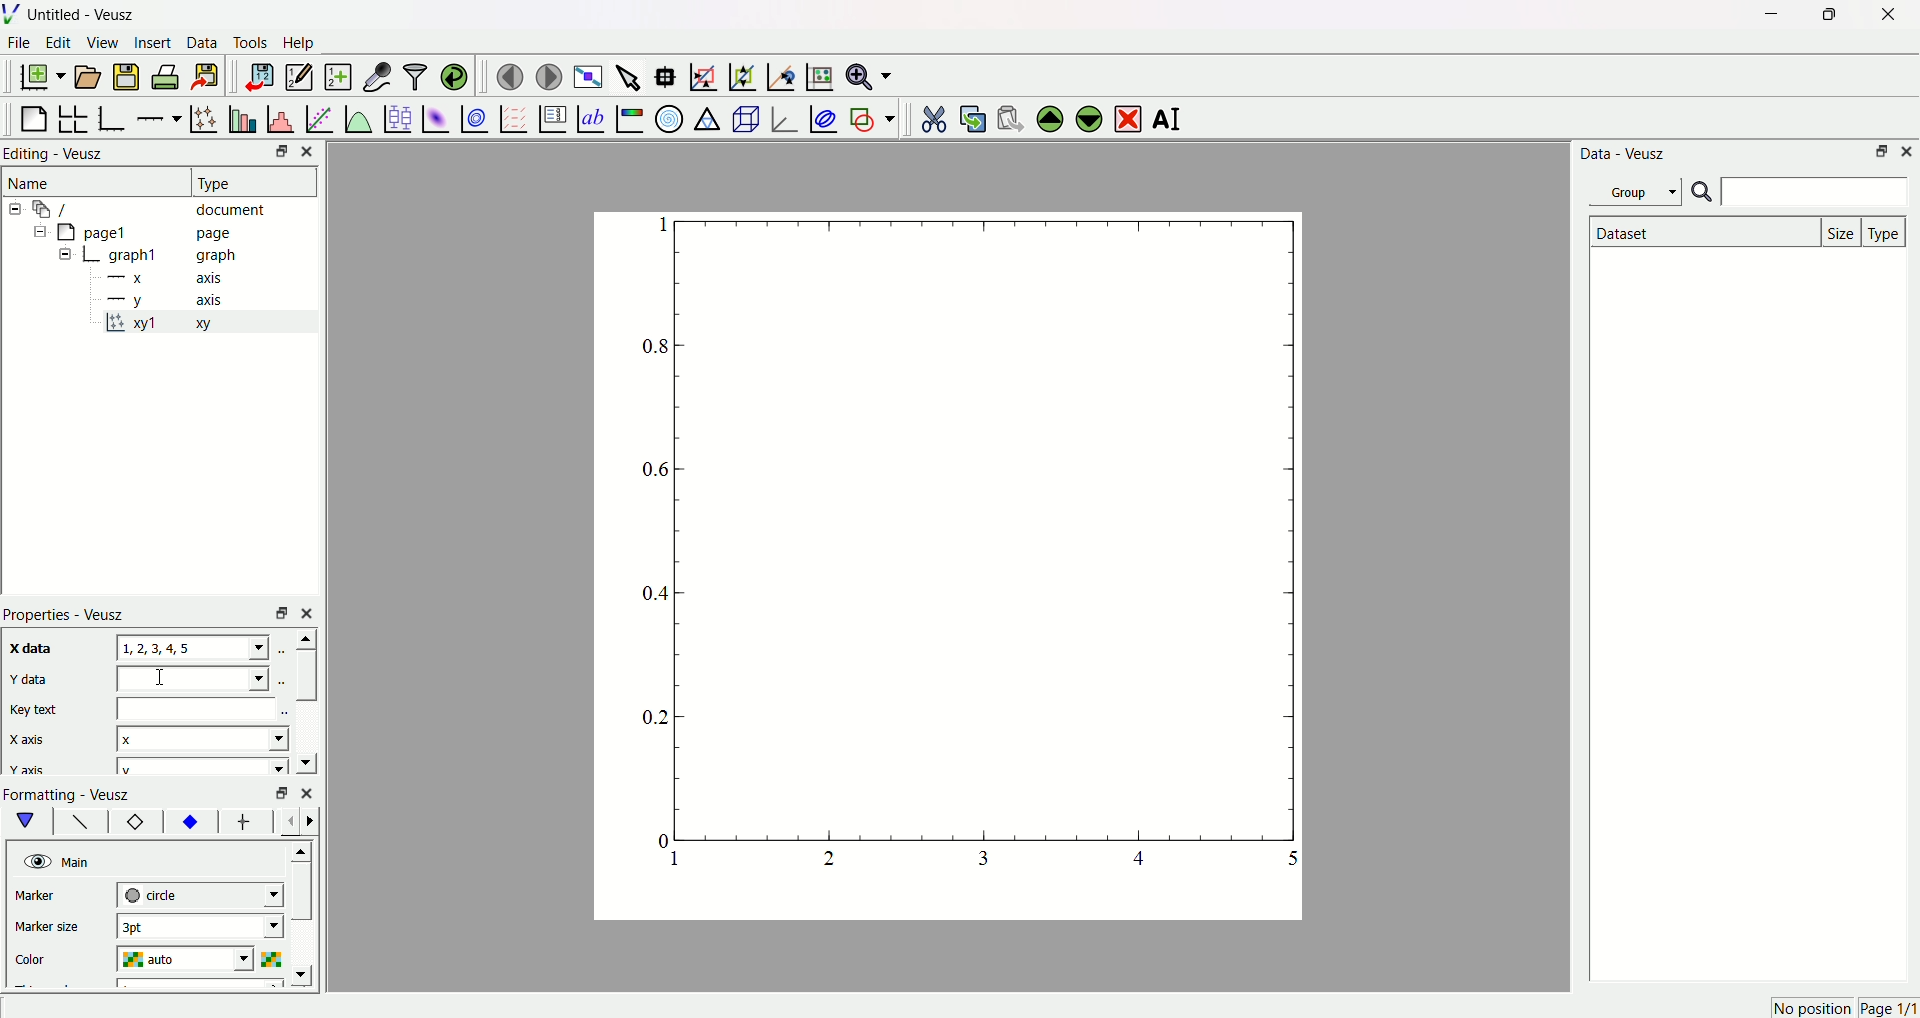 The image size is (1920, 1018). Describe the element at coordinates (52, 929) in the screenshot. I see `marker size` at that location.